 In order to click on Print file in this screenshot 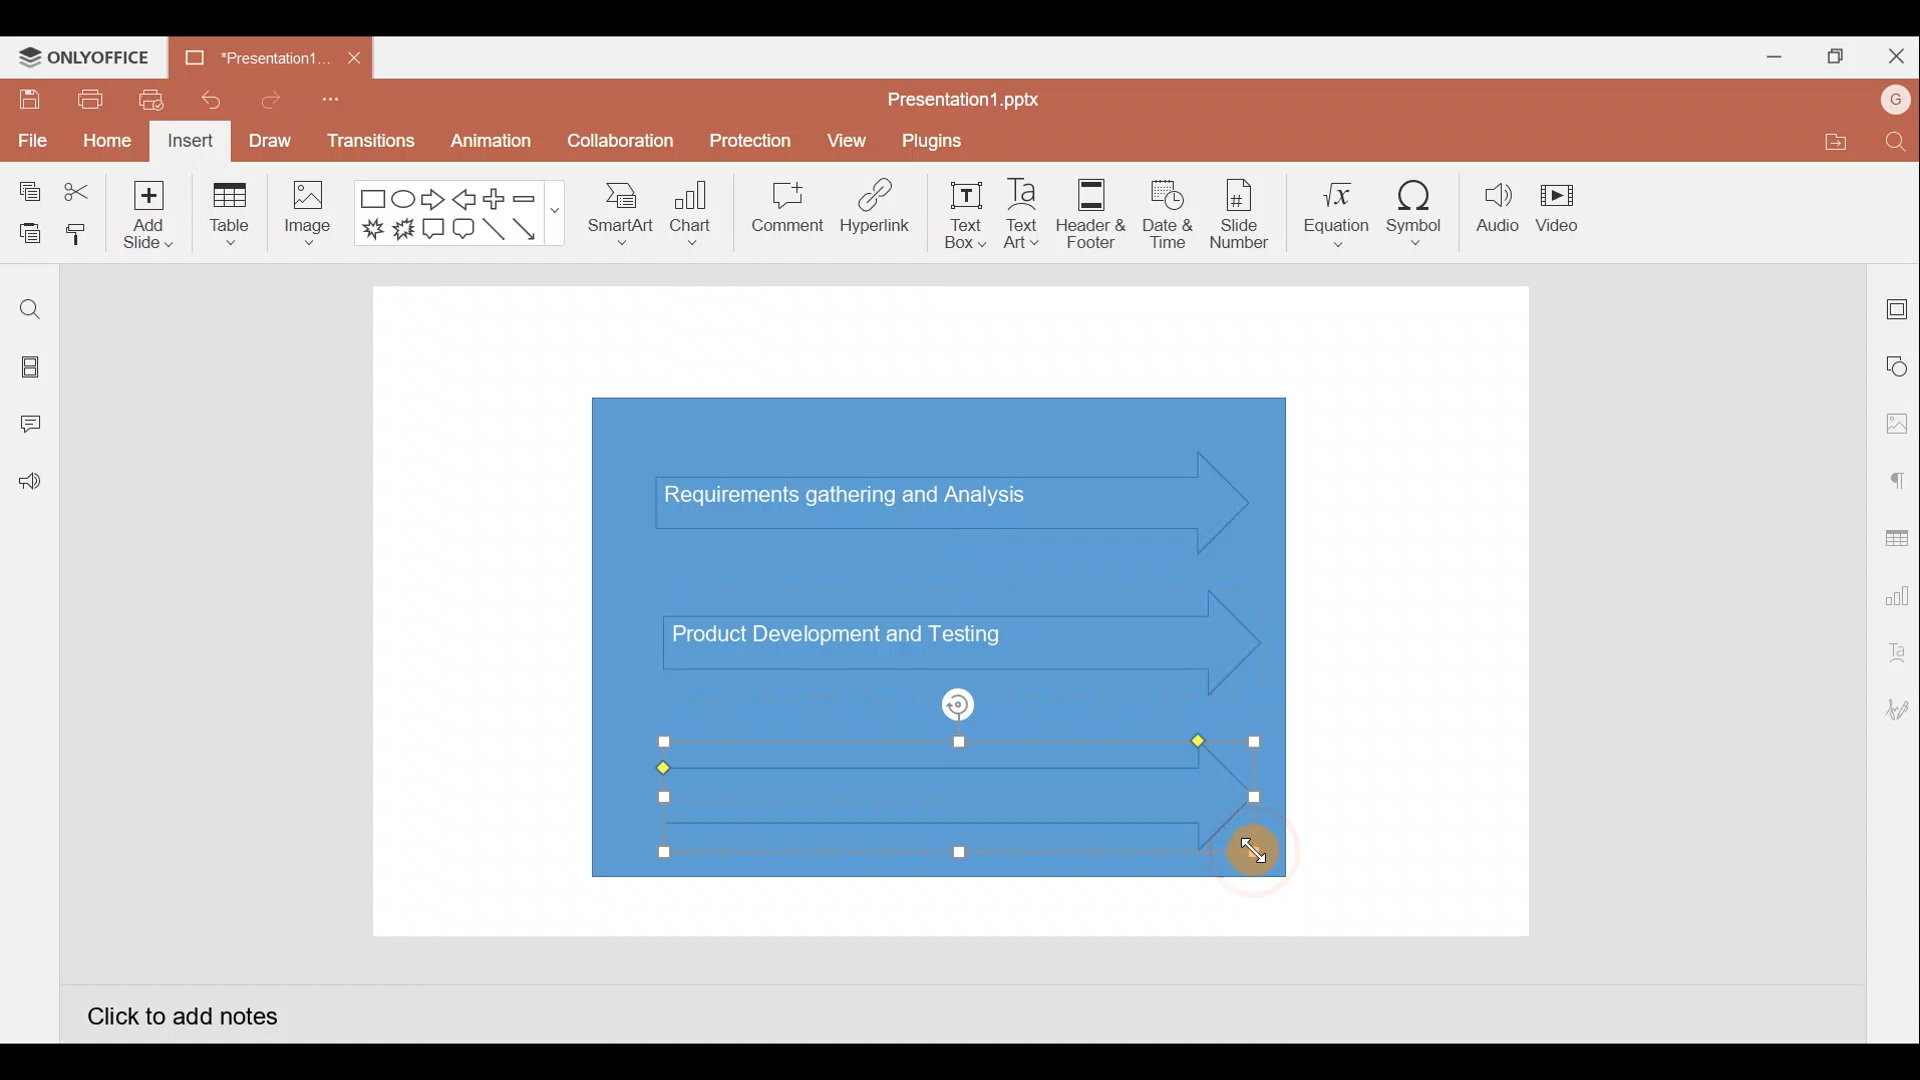, I will do `click(88, 98)`.